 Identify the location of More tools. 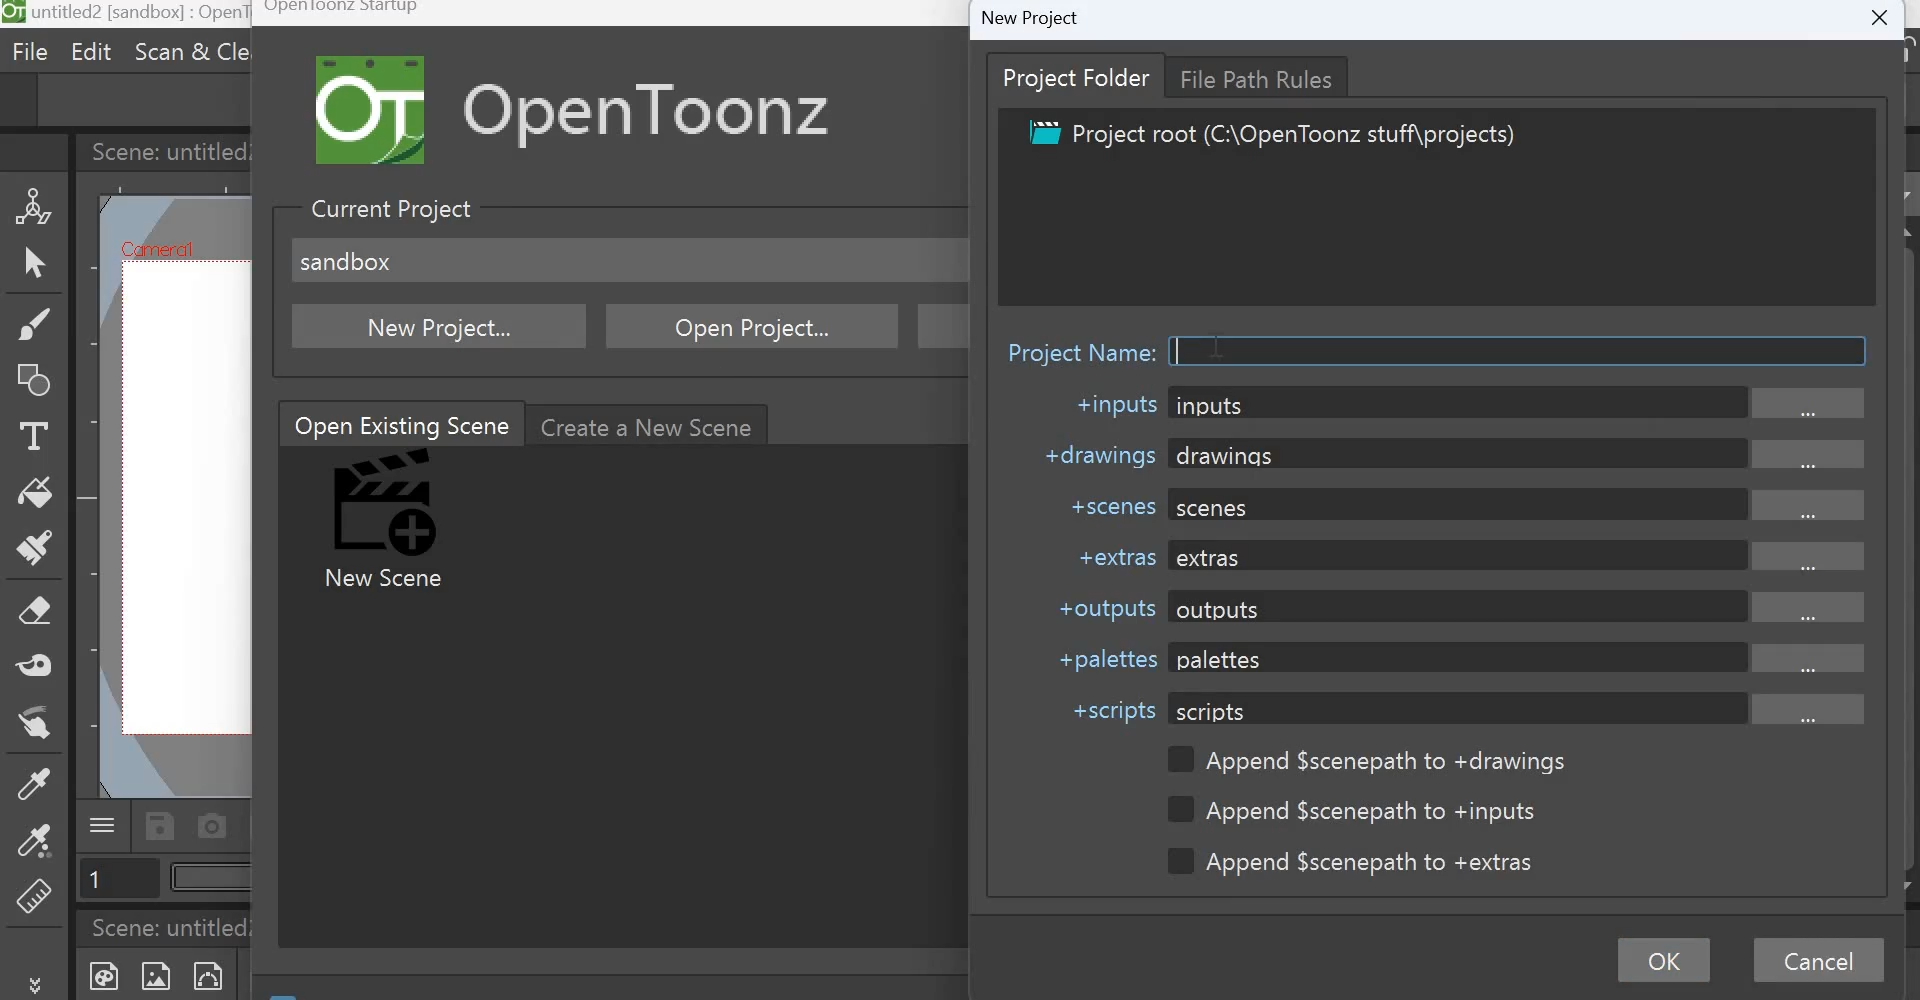
(38, 983).